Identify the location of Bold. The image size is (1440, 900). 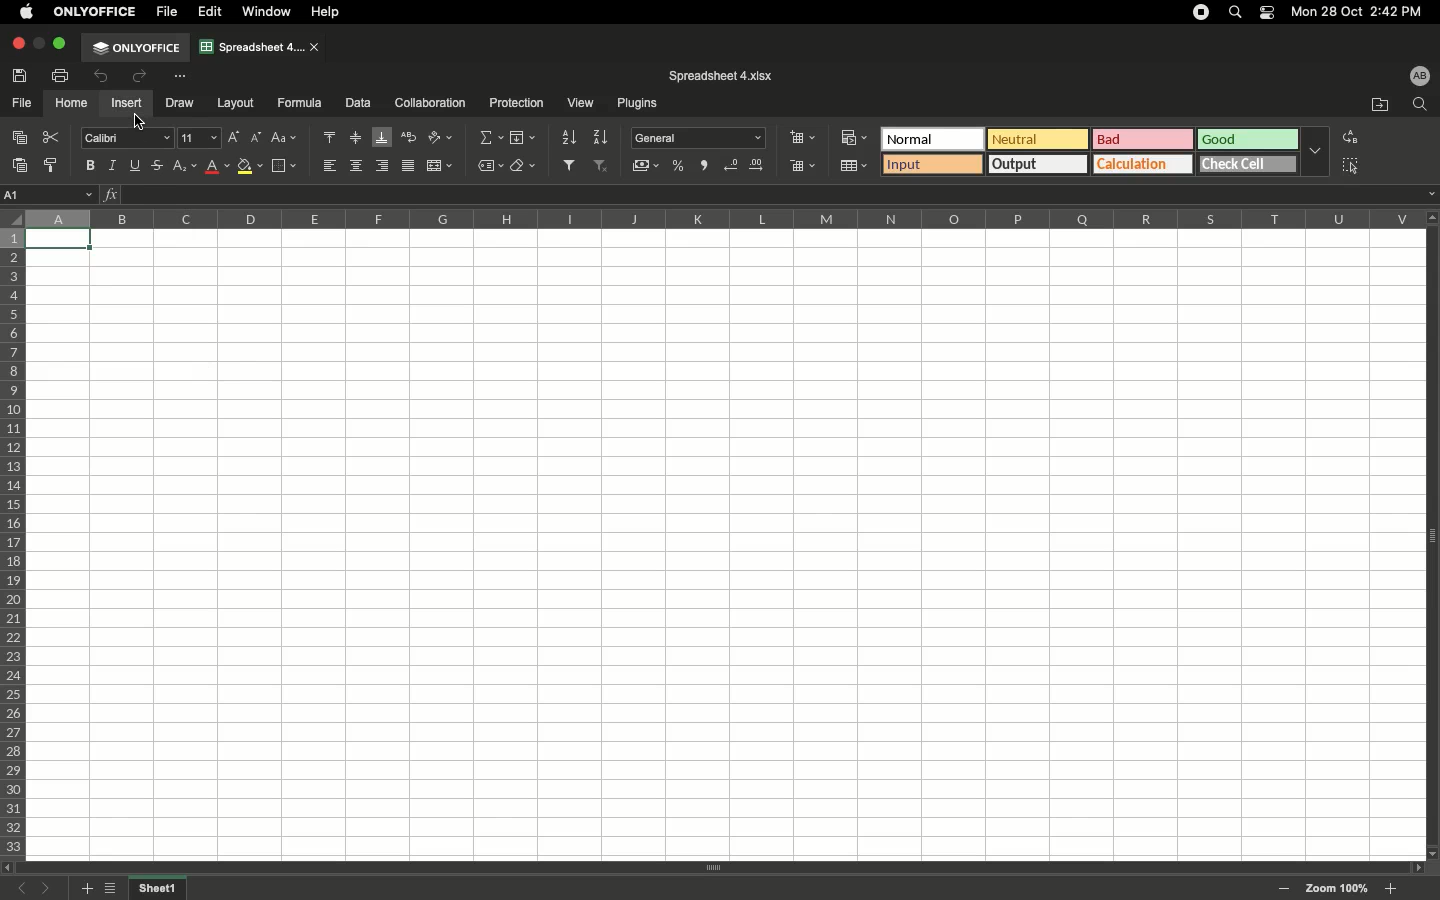
(91, 165).